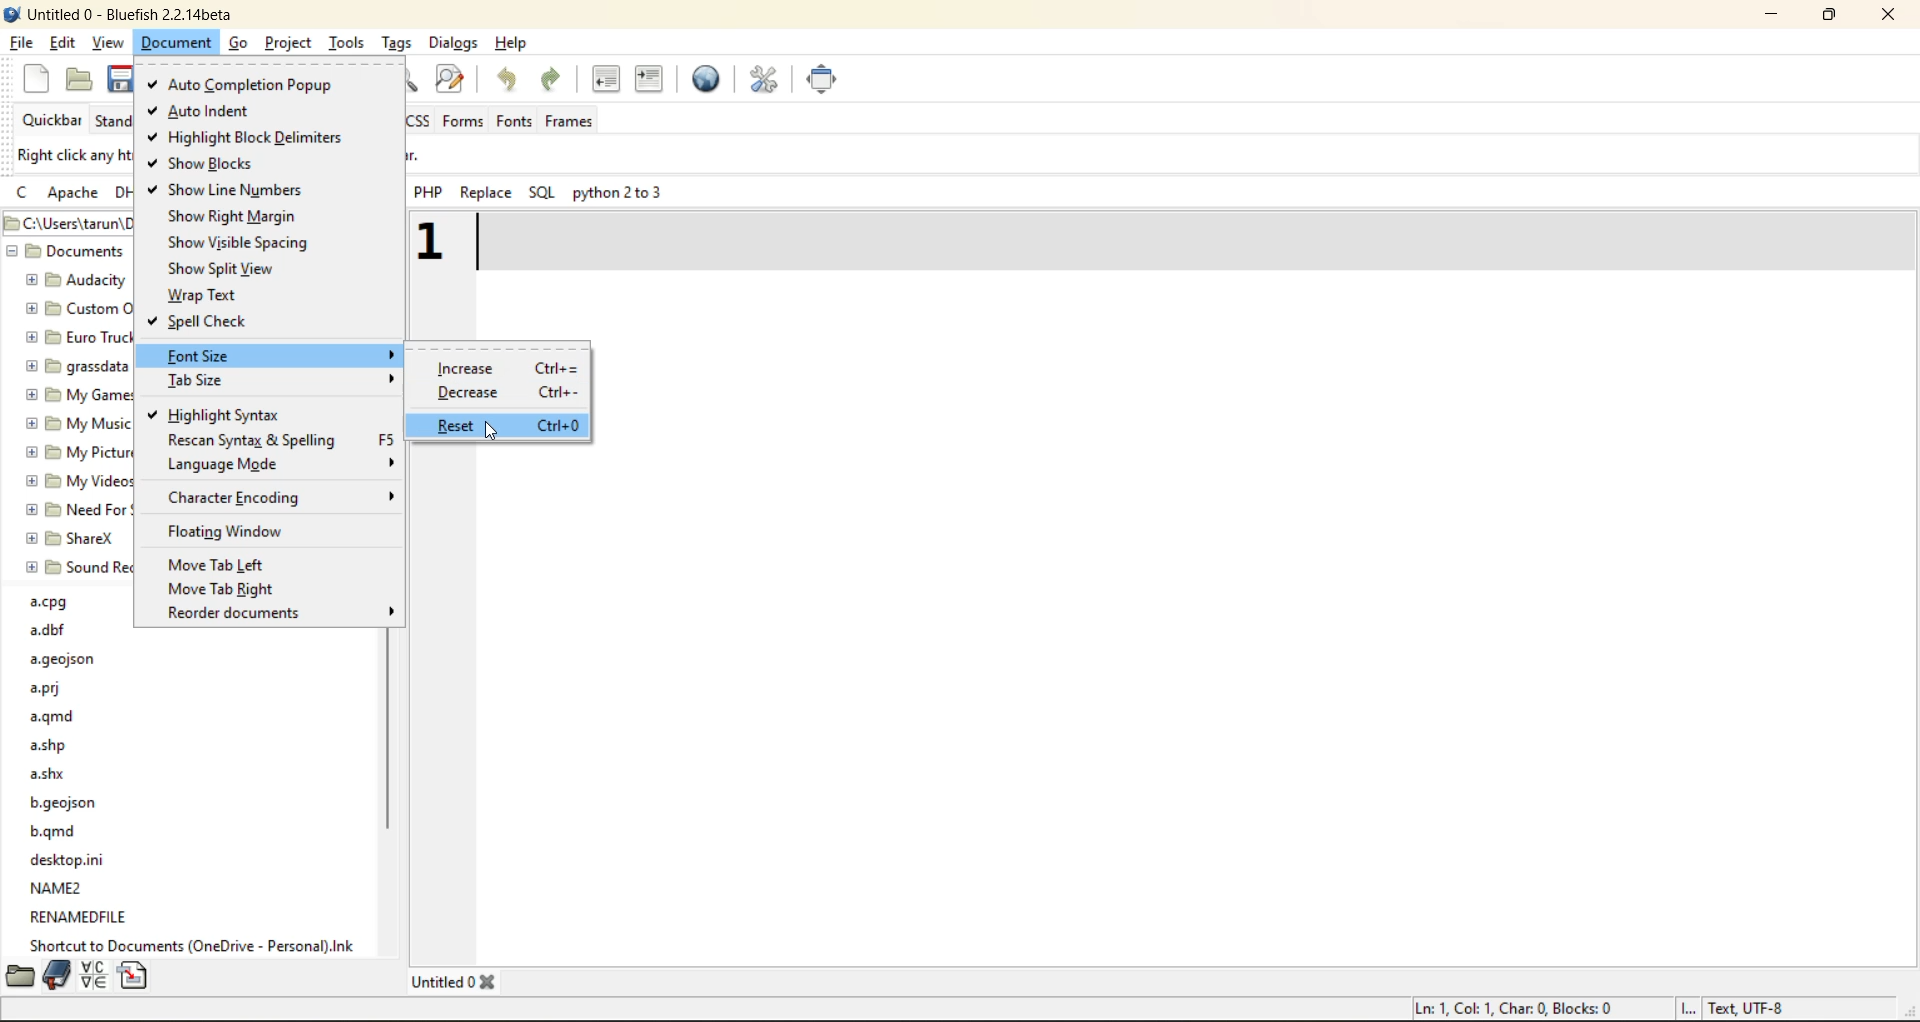 This screenshot has height=1022, width=1920. I want to click on edit, so click(64, 41).